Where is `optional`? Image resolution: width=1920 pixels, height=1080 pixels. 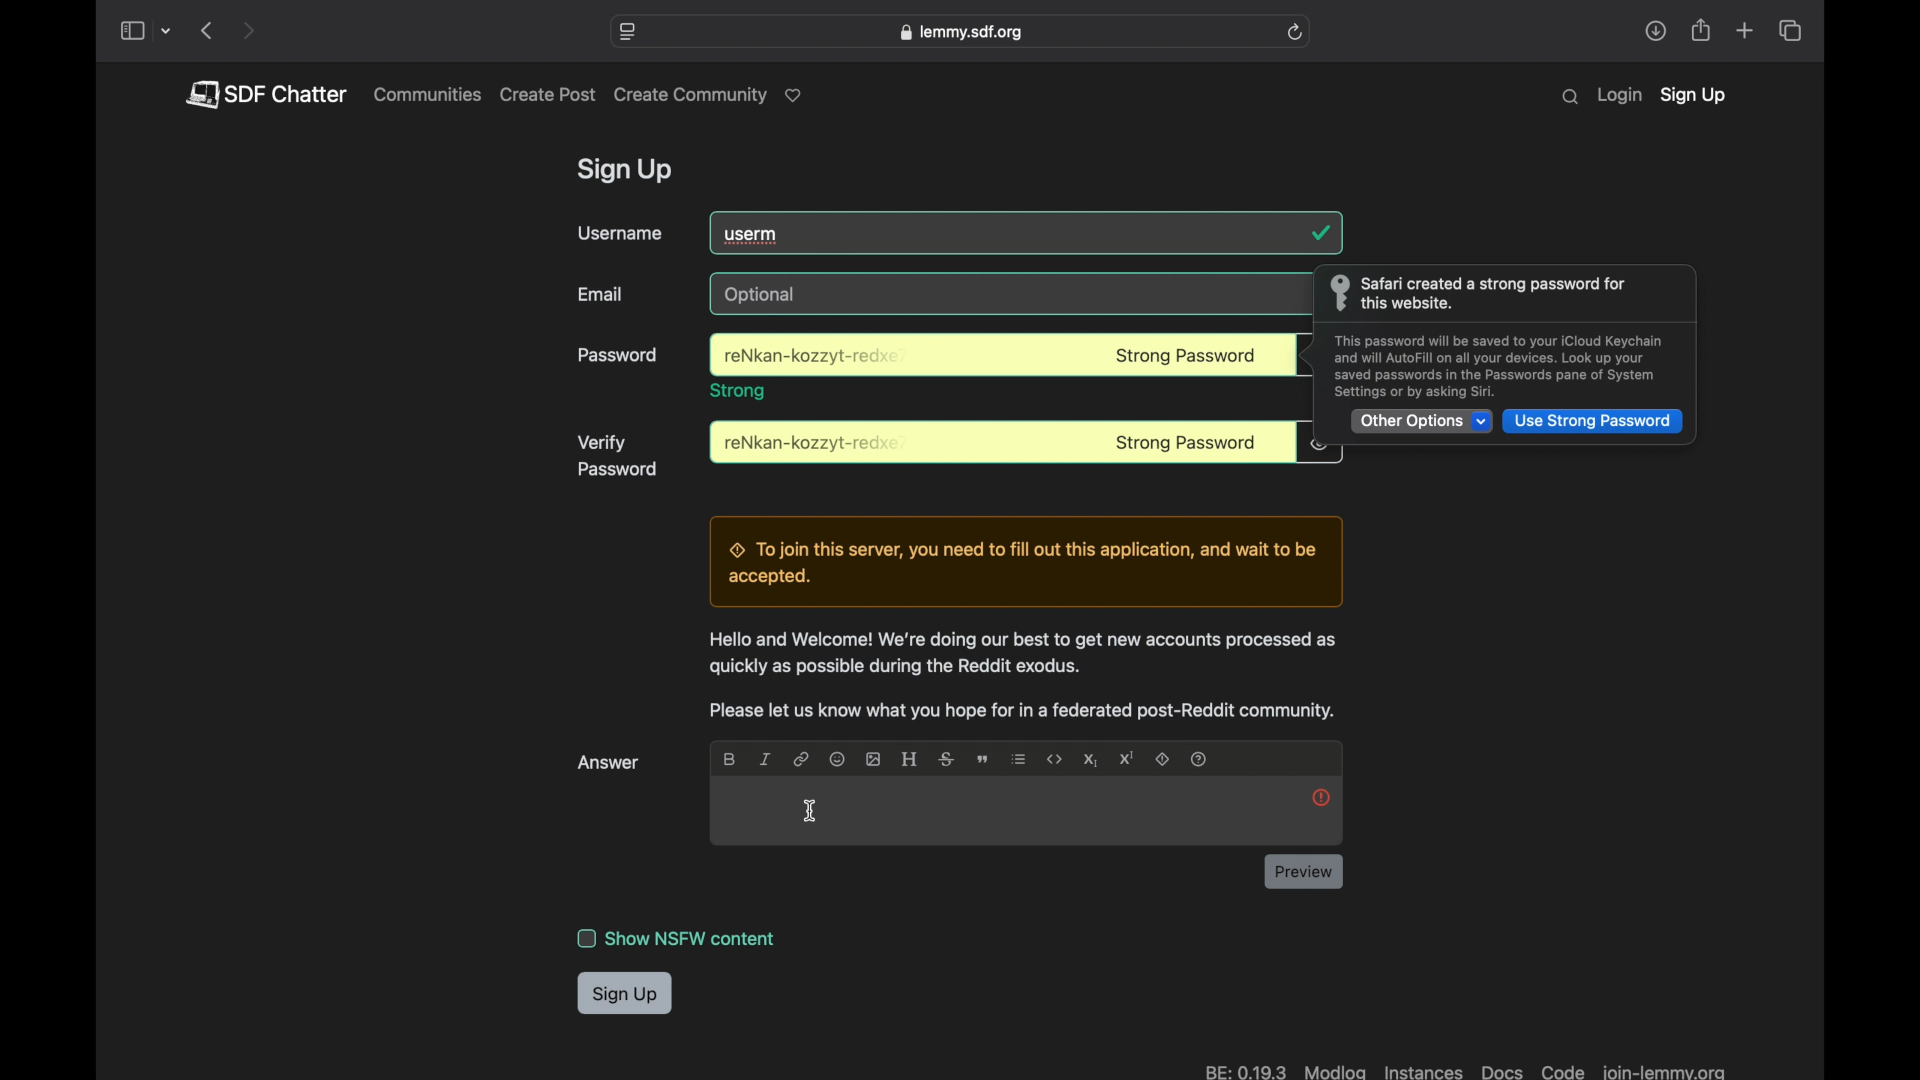
optional is located at coordinates (763, 295).